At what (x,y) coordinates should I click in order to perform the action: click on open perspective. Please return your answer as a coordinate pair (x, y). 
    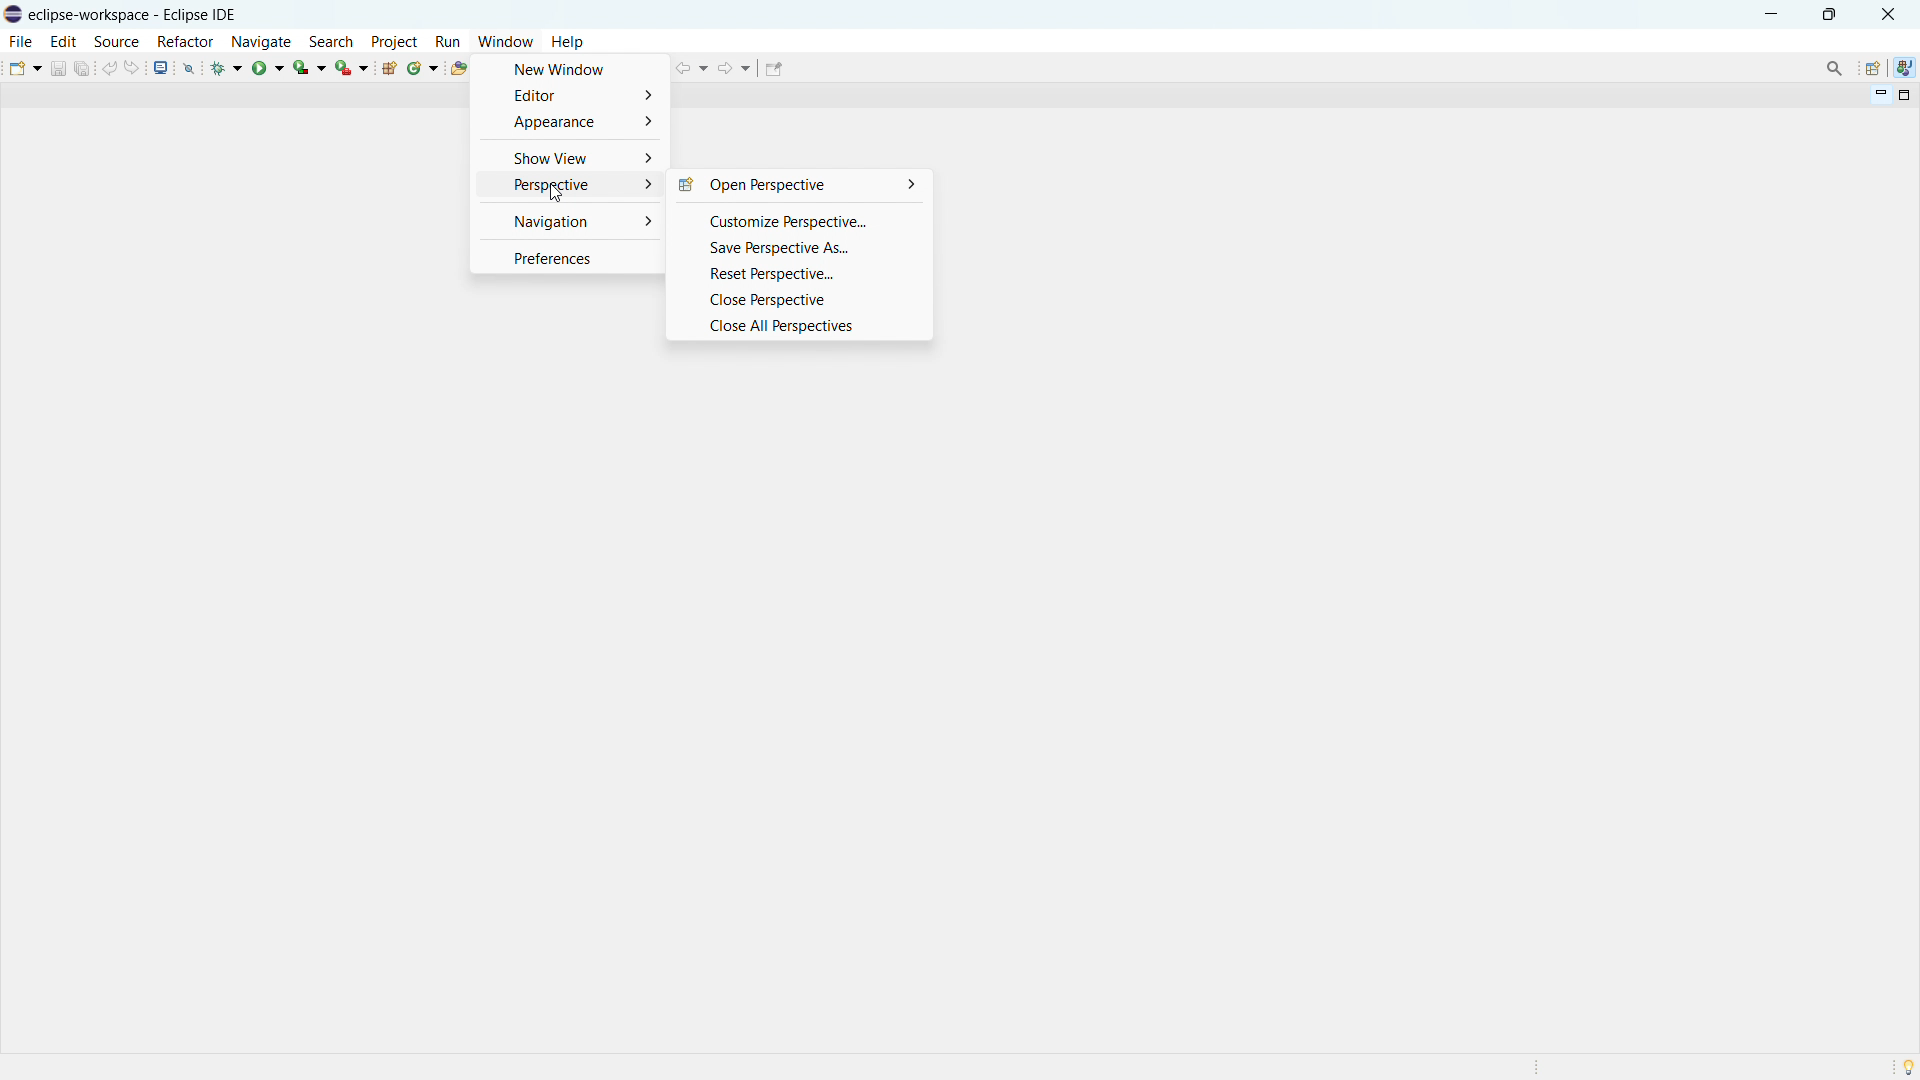
    Looking at the image, I should click on (797, 185).